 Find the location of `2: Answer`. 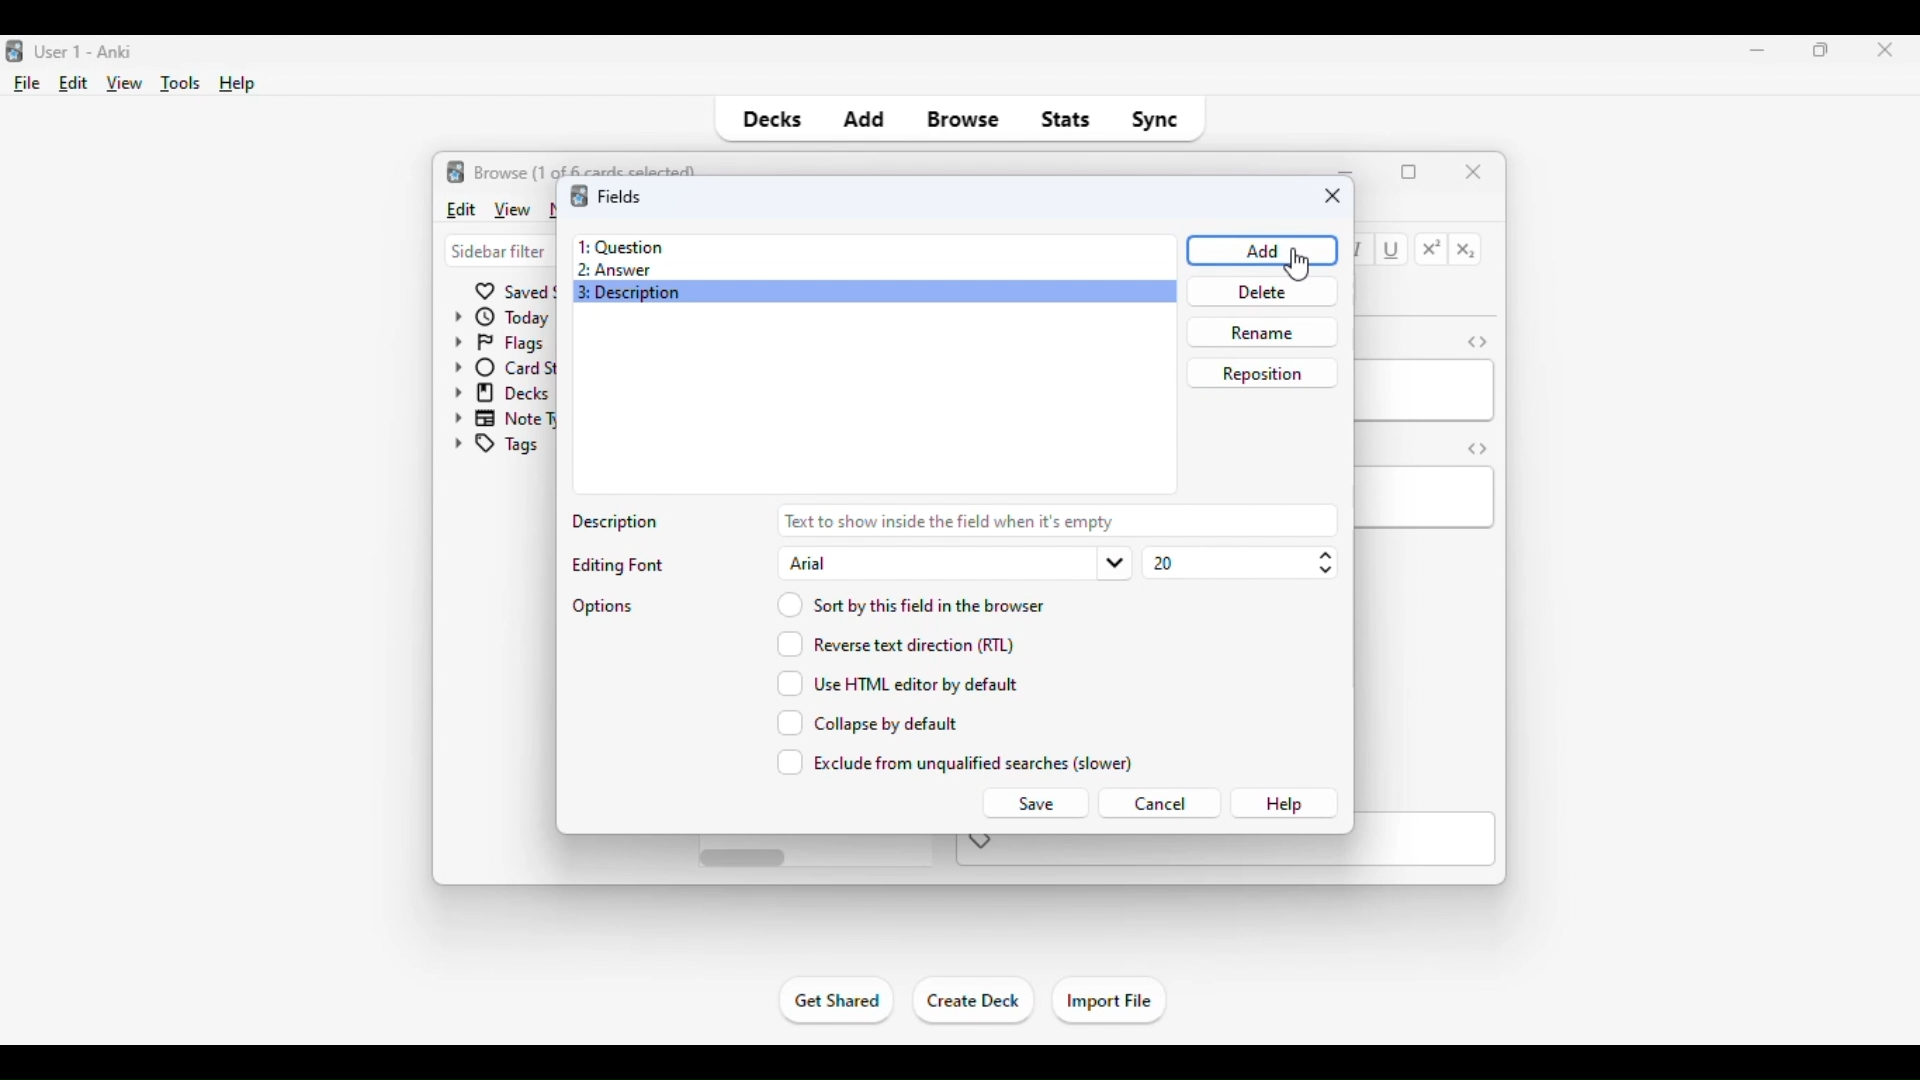

2: Answer is located at coordinates (614, 271).